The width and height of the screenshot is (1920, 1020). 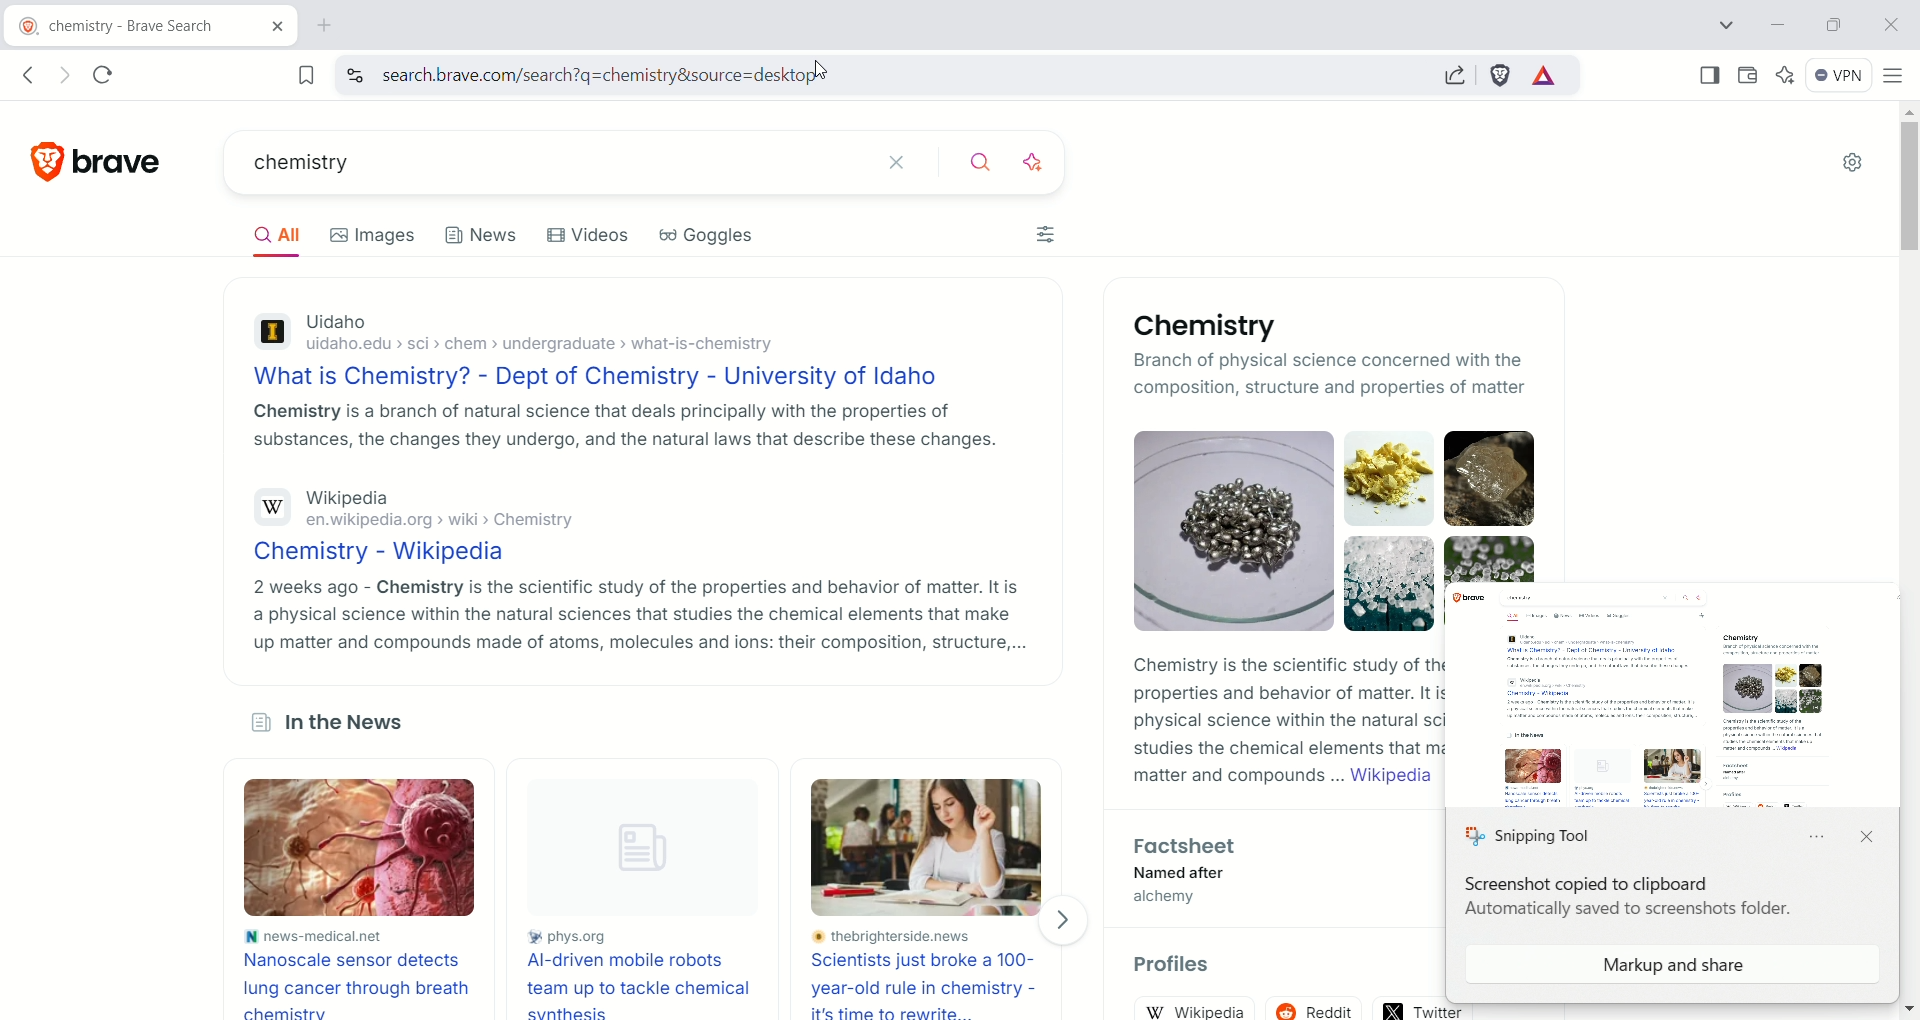 I want to click on branch of physical science concerned with the composition, structure and properties of matter, so click(x=1333, y=376).